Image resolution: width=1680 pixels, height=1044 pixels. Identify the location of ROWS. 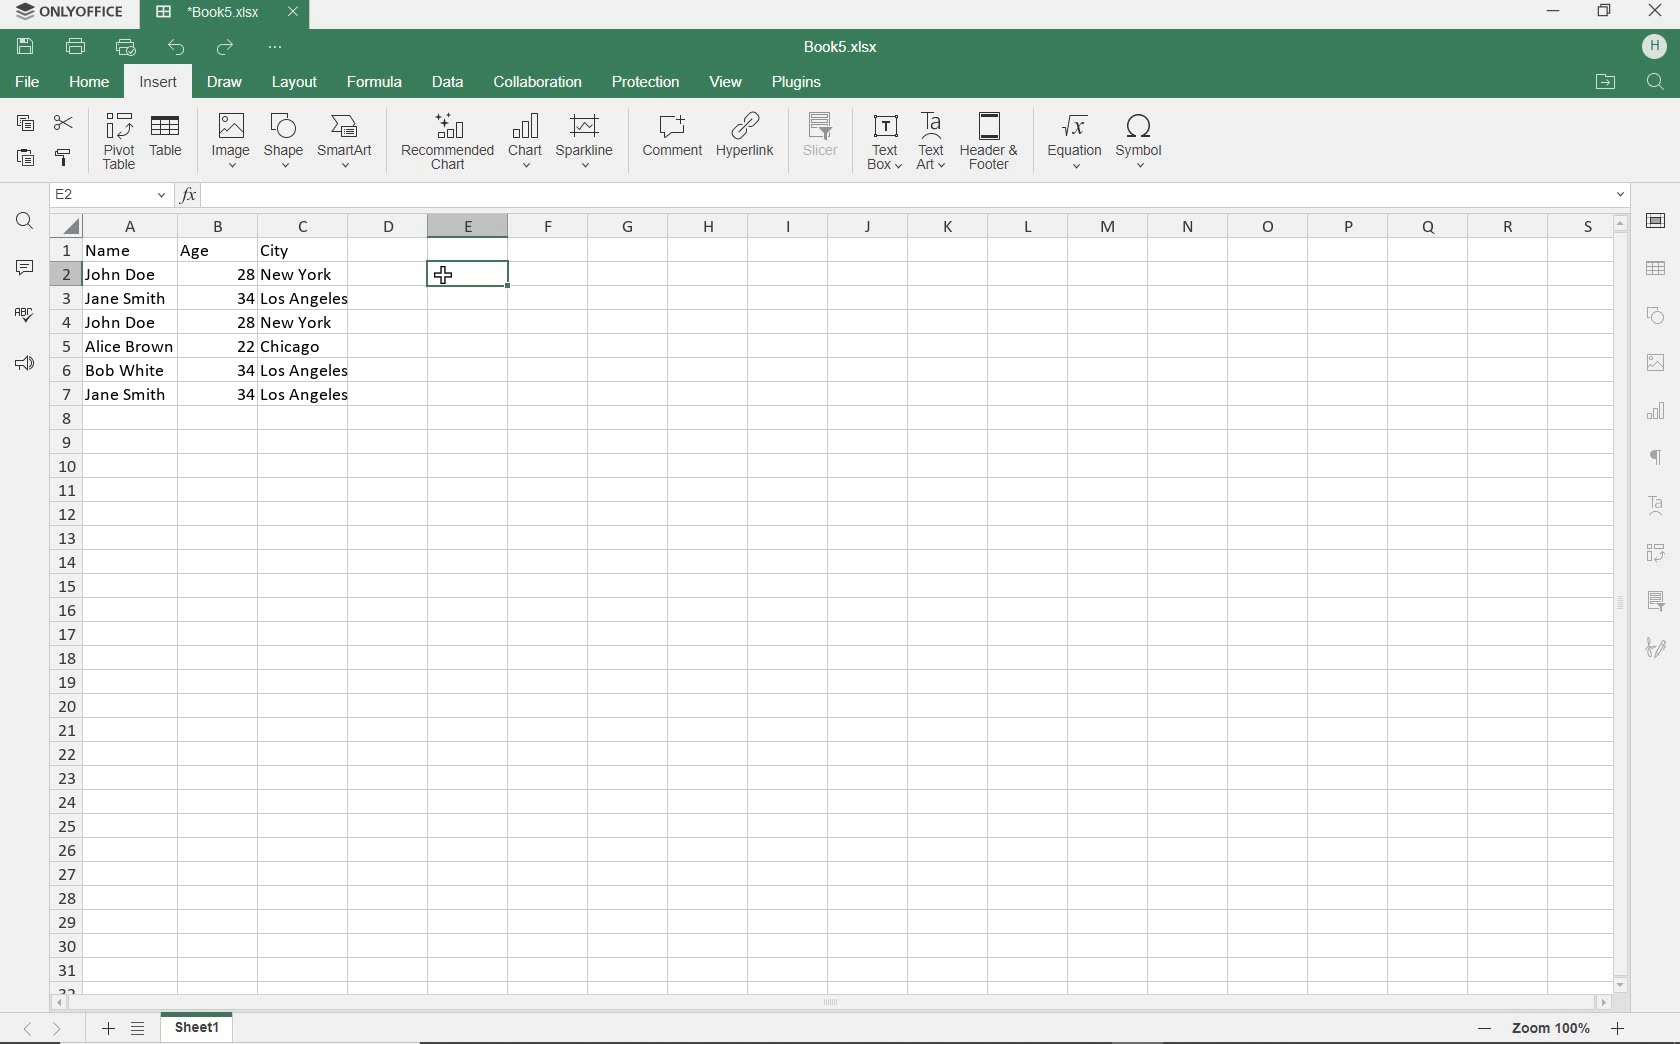
(63, 614).